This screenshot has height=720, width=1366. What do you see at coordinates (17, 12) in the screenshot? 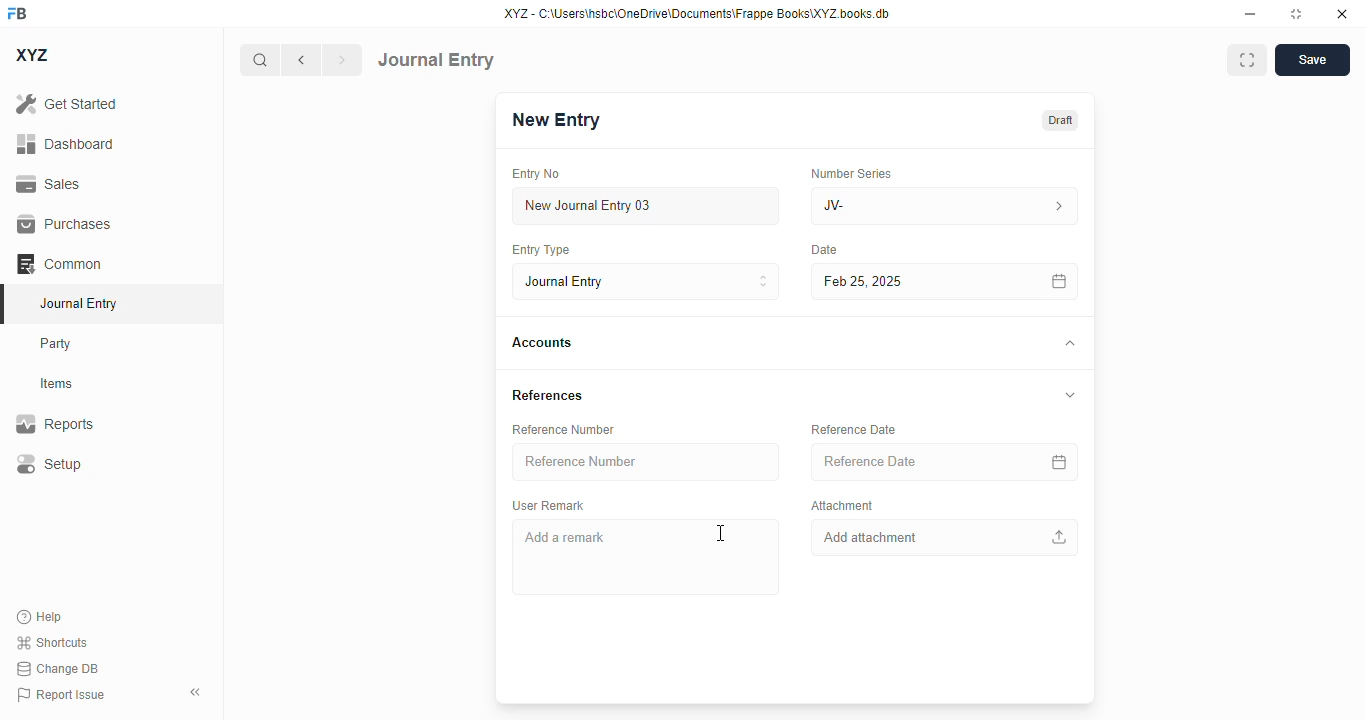
I see `FB logo` at bounding box center [17, 12].